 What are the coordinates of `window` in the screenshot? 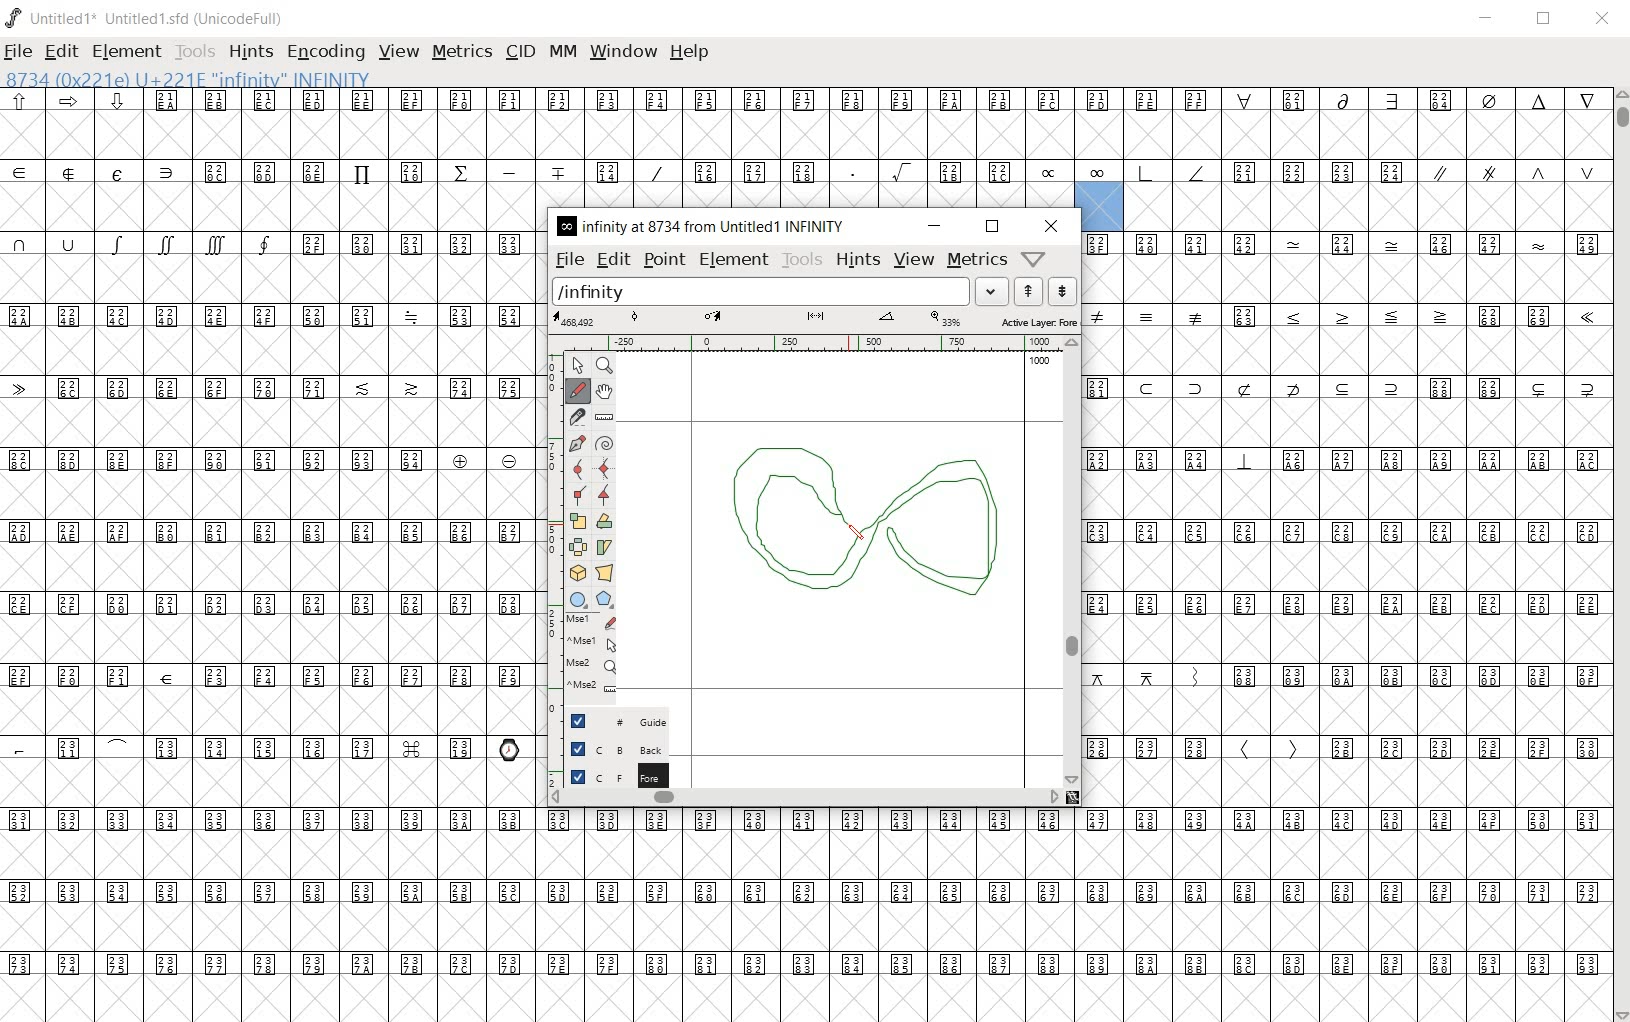 It's located at (623, 53).